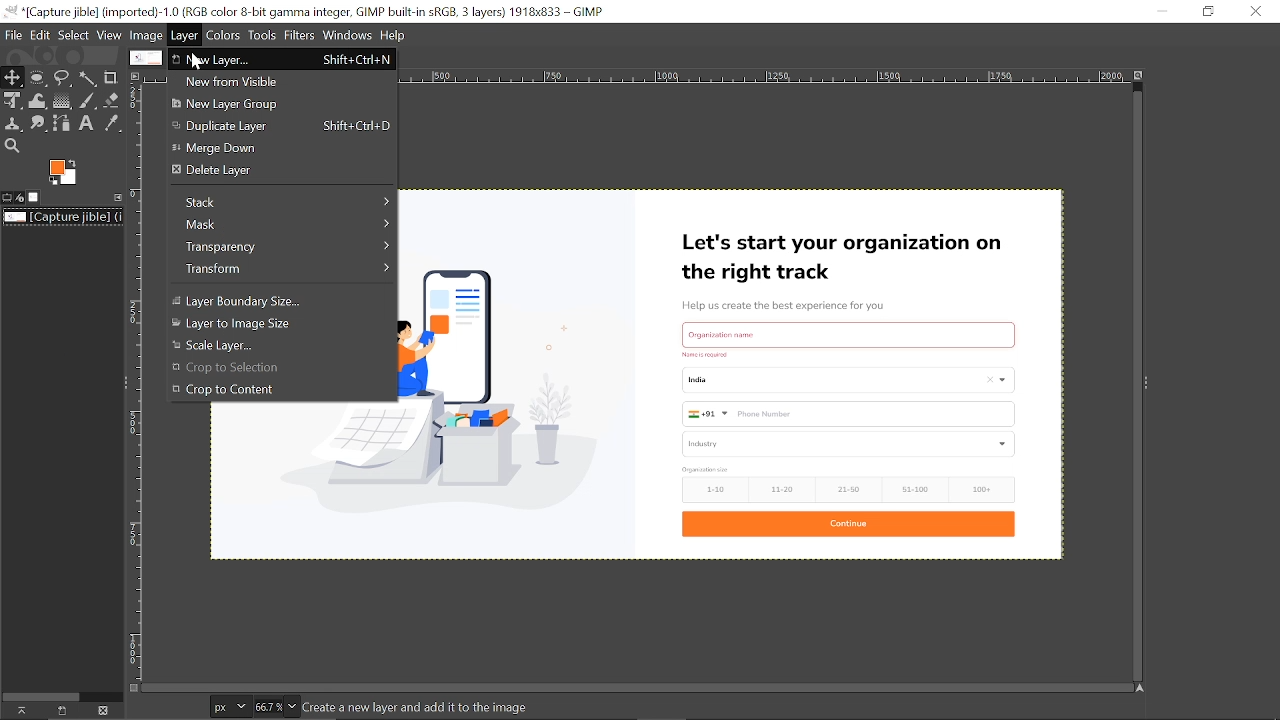 The height and width of the screenshot is (720, 1280). I want to click on Current image, so click(738, 371).